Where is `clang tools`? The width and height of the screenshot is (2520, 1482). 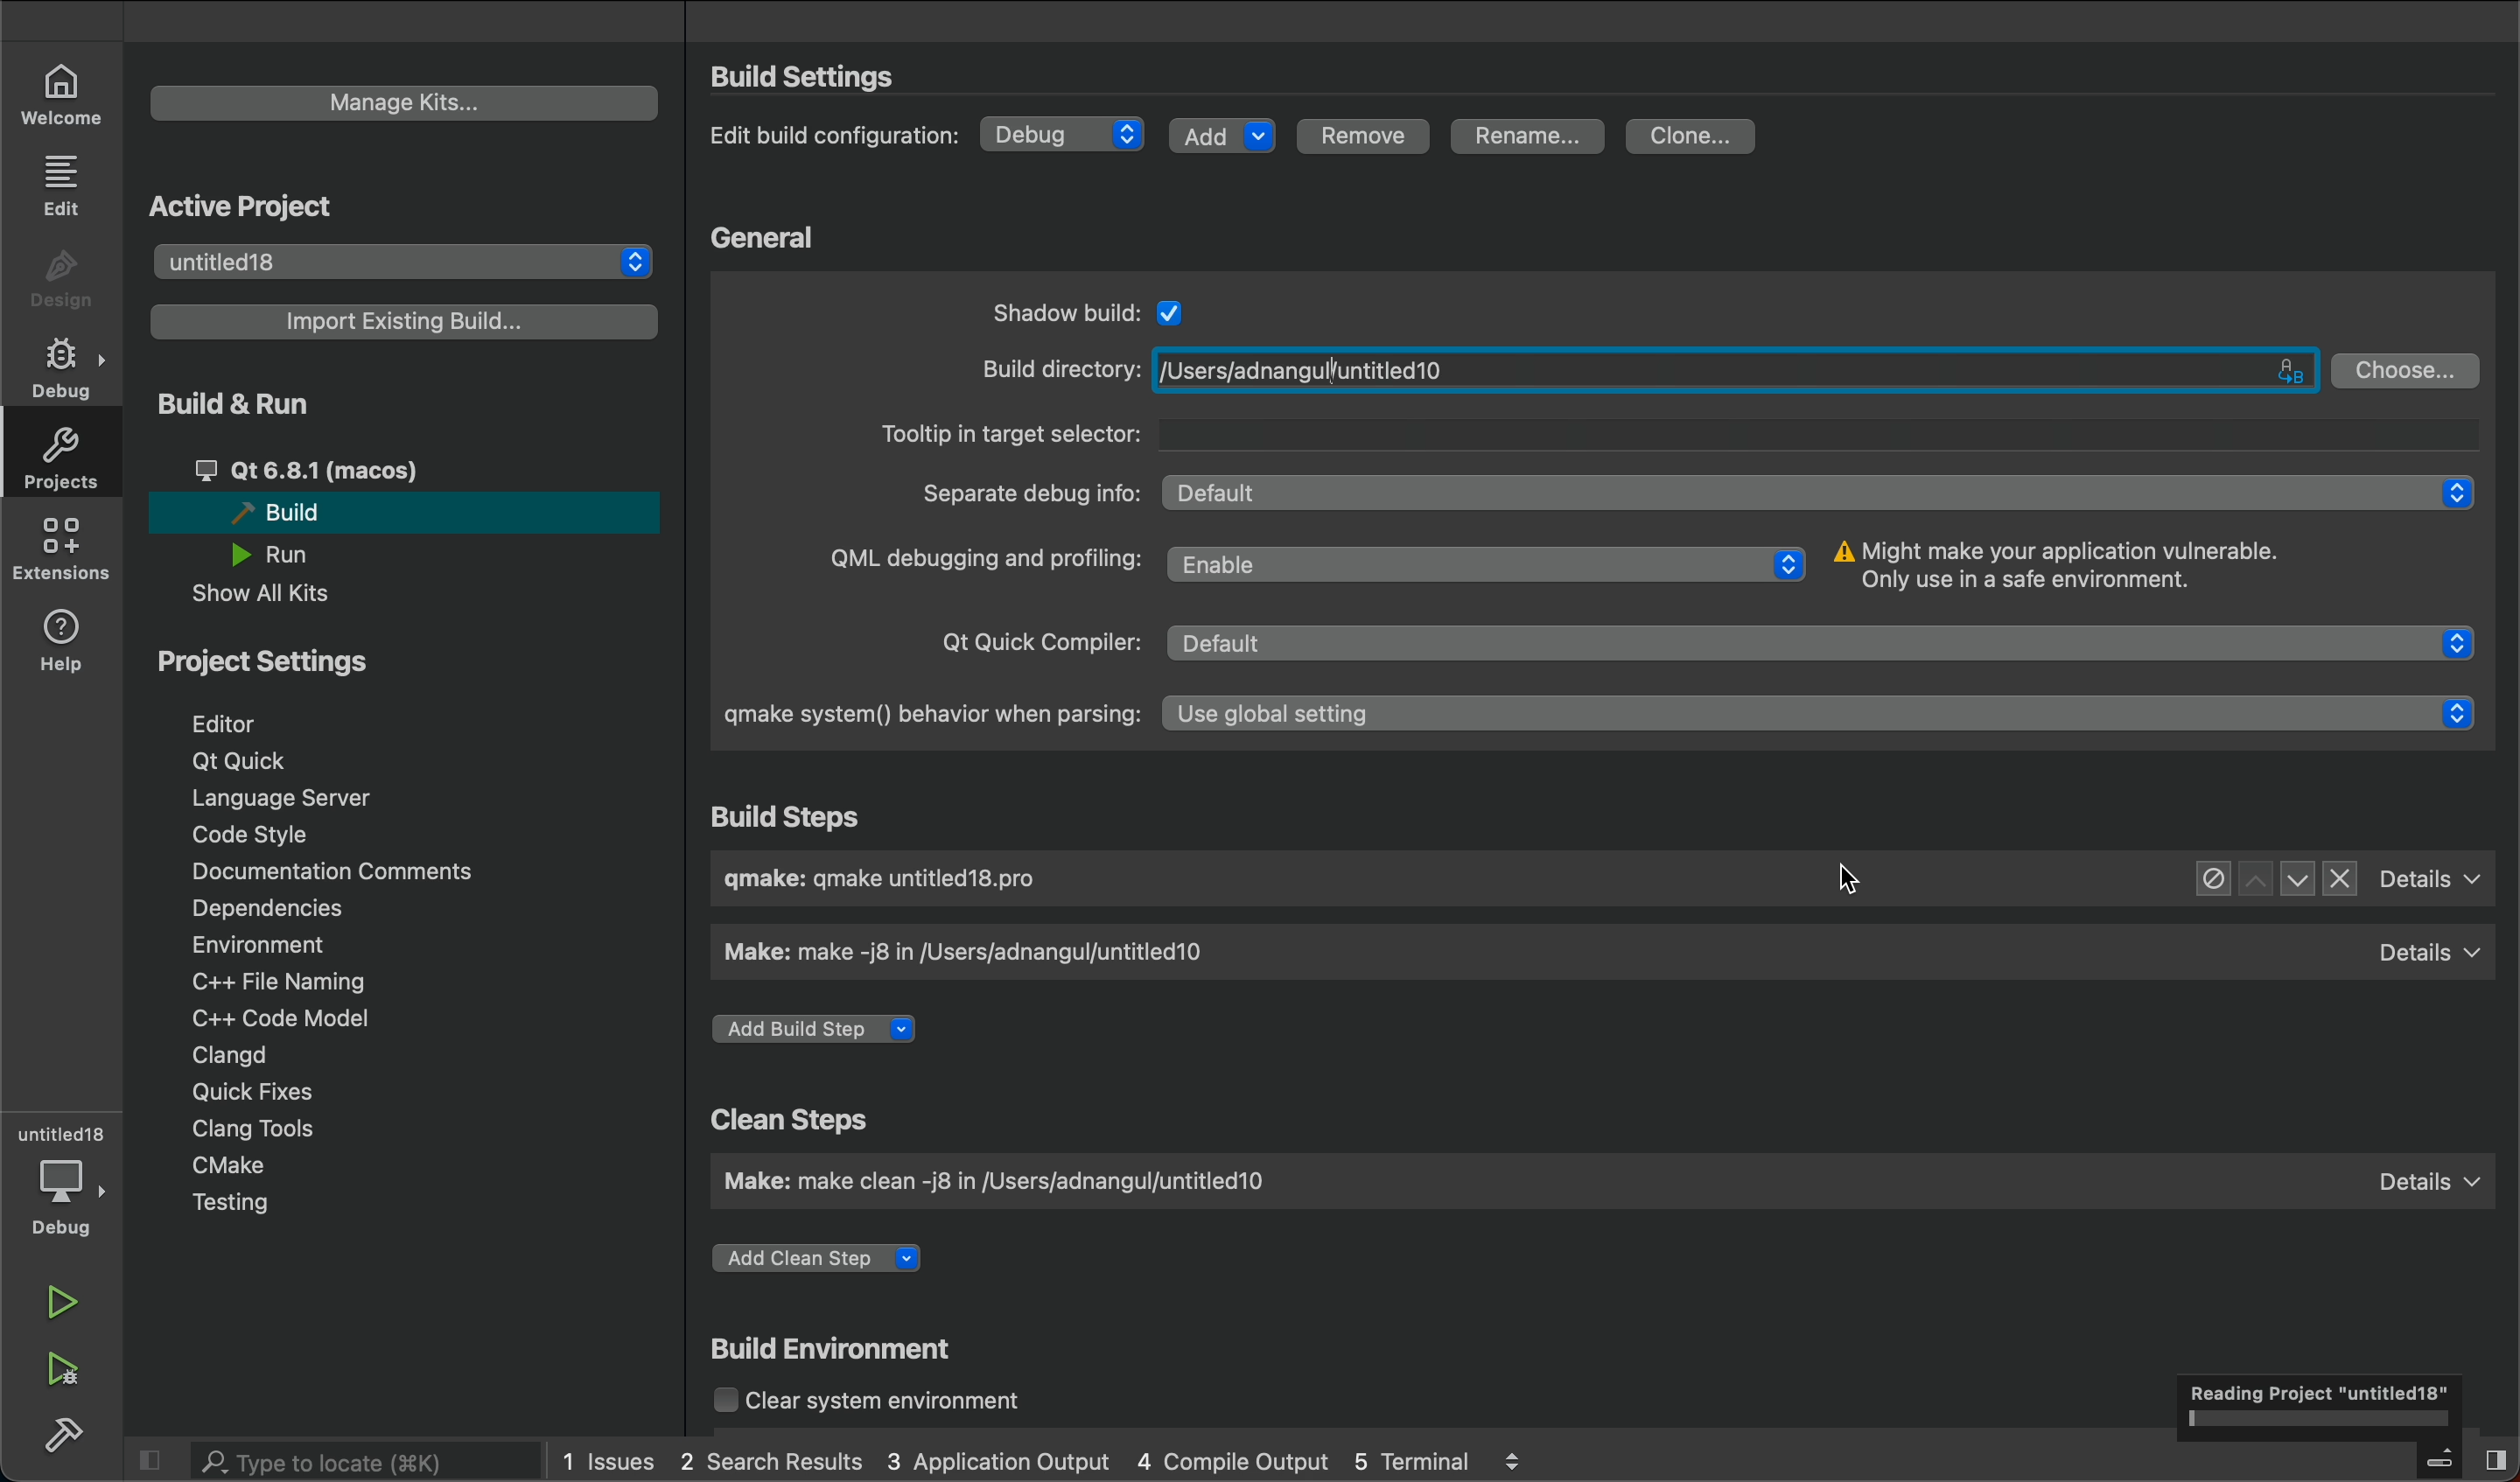
clang tools is located at coordinates (259, 1128).